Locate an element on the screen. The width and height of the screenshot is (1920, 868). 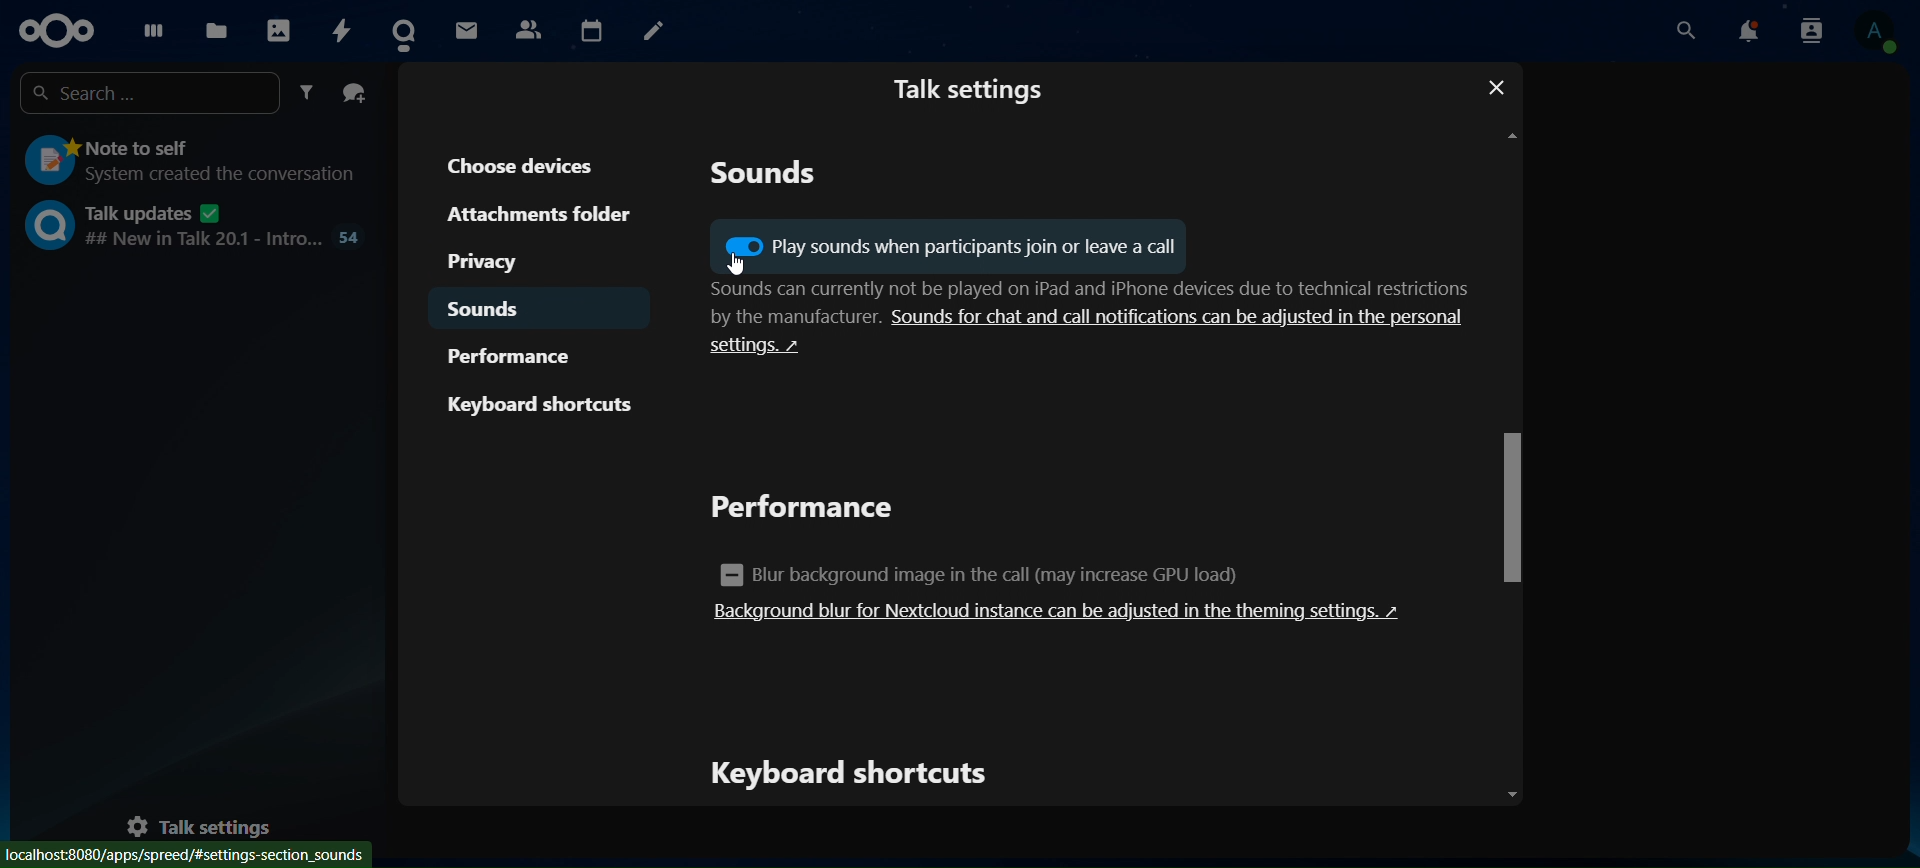
talk is located at coordinates (410, 27).